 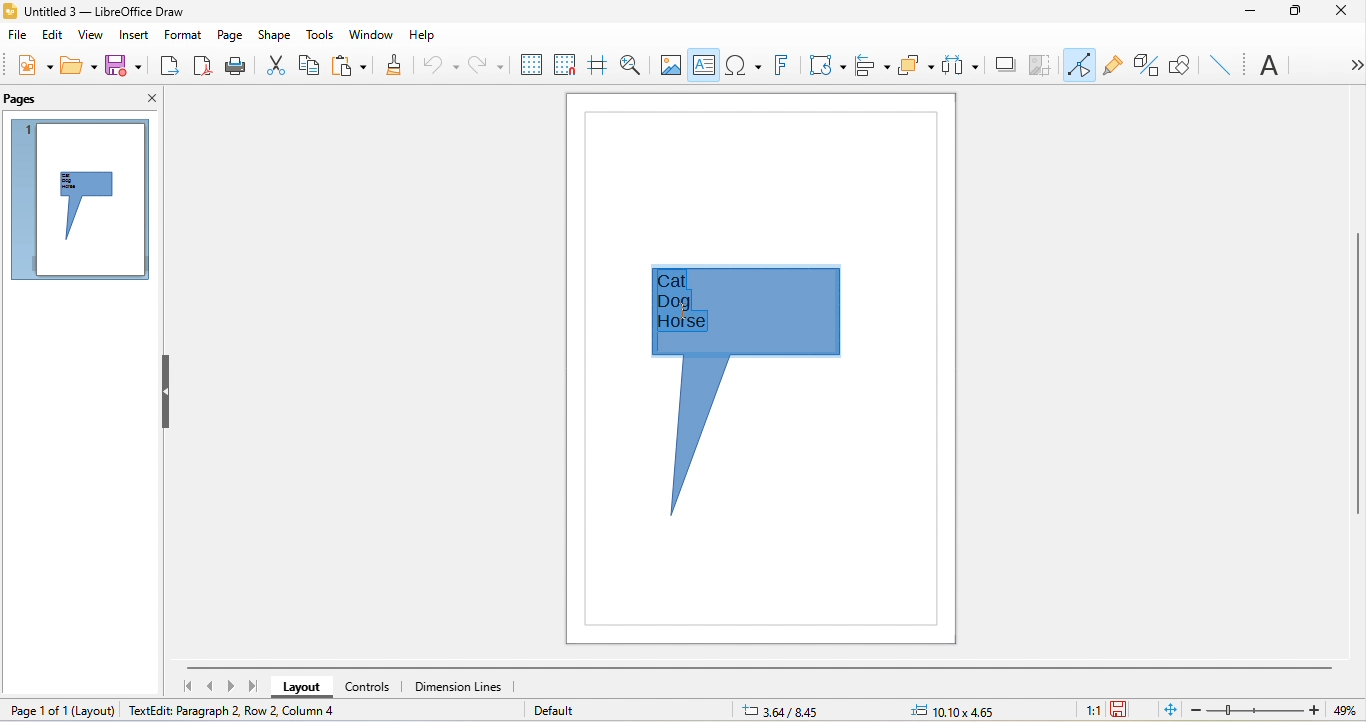 I want to click on toggle point edit mode, so click(x=1079, y=64).